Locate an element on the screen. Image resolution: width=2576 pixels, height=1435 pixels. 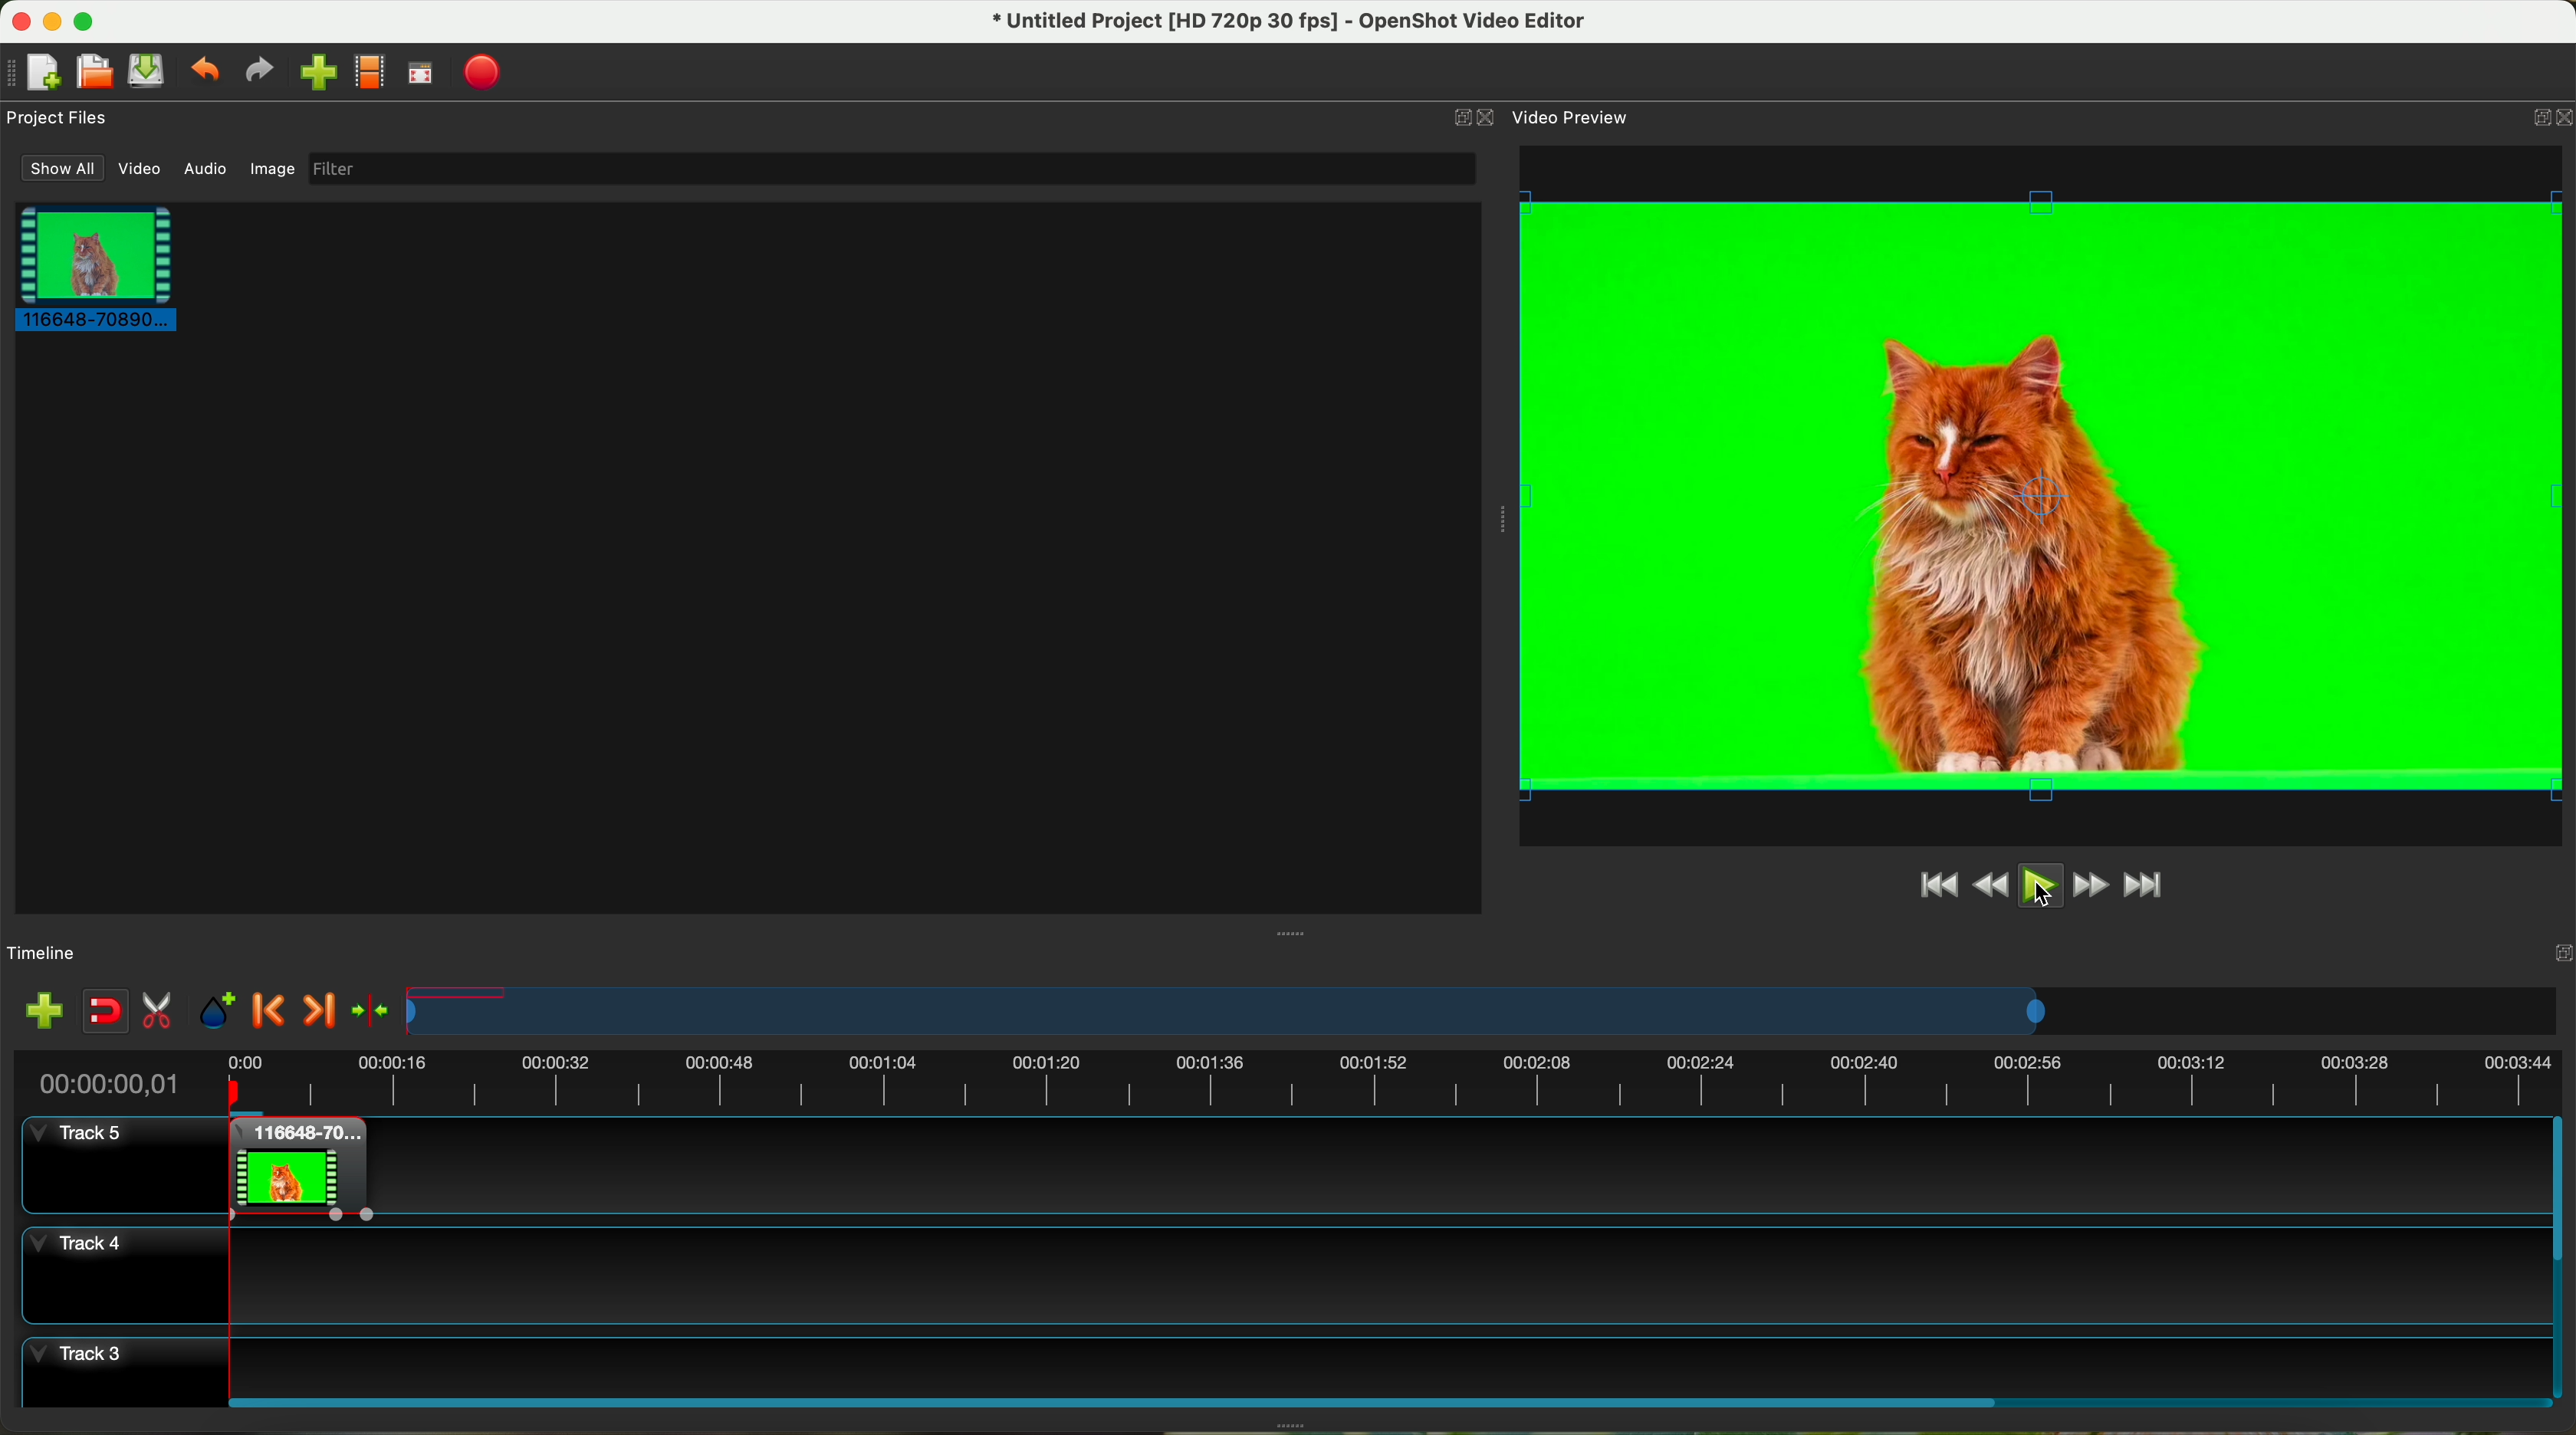
file name is located at coordinates (1291, 22).